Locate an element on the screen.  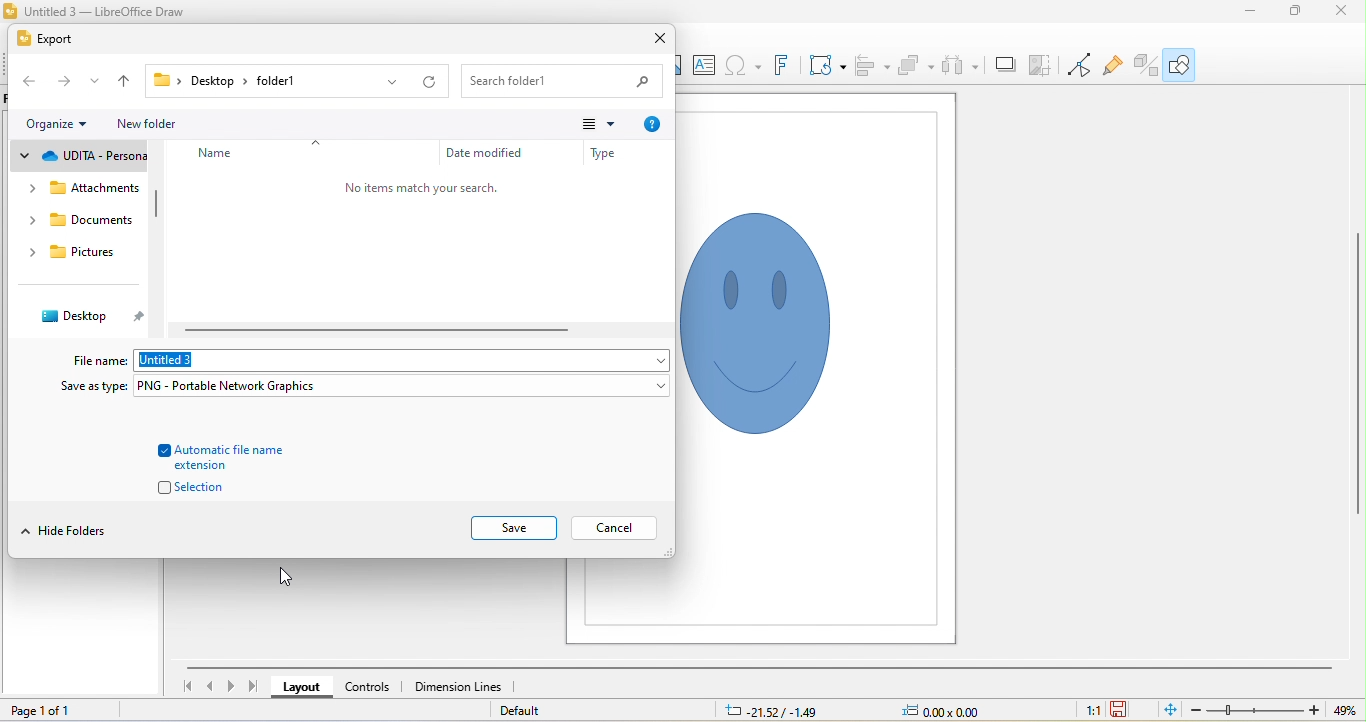
name is located at coordinates (219, 156).